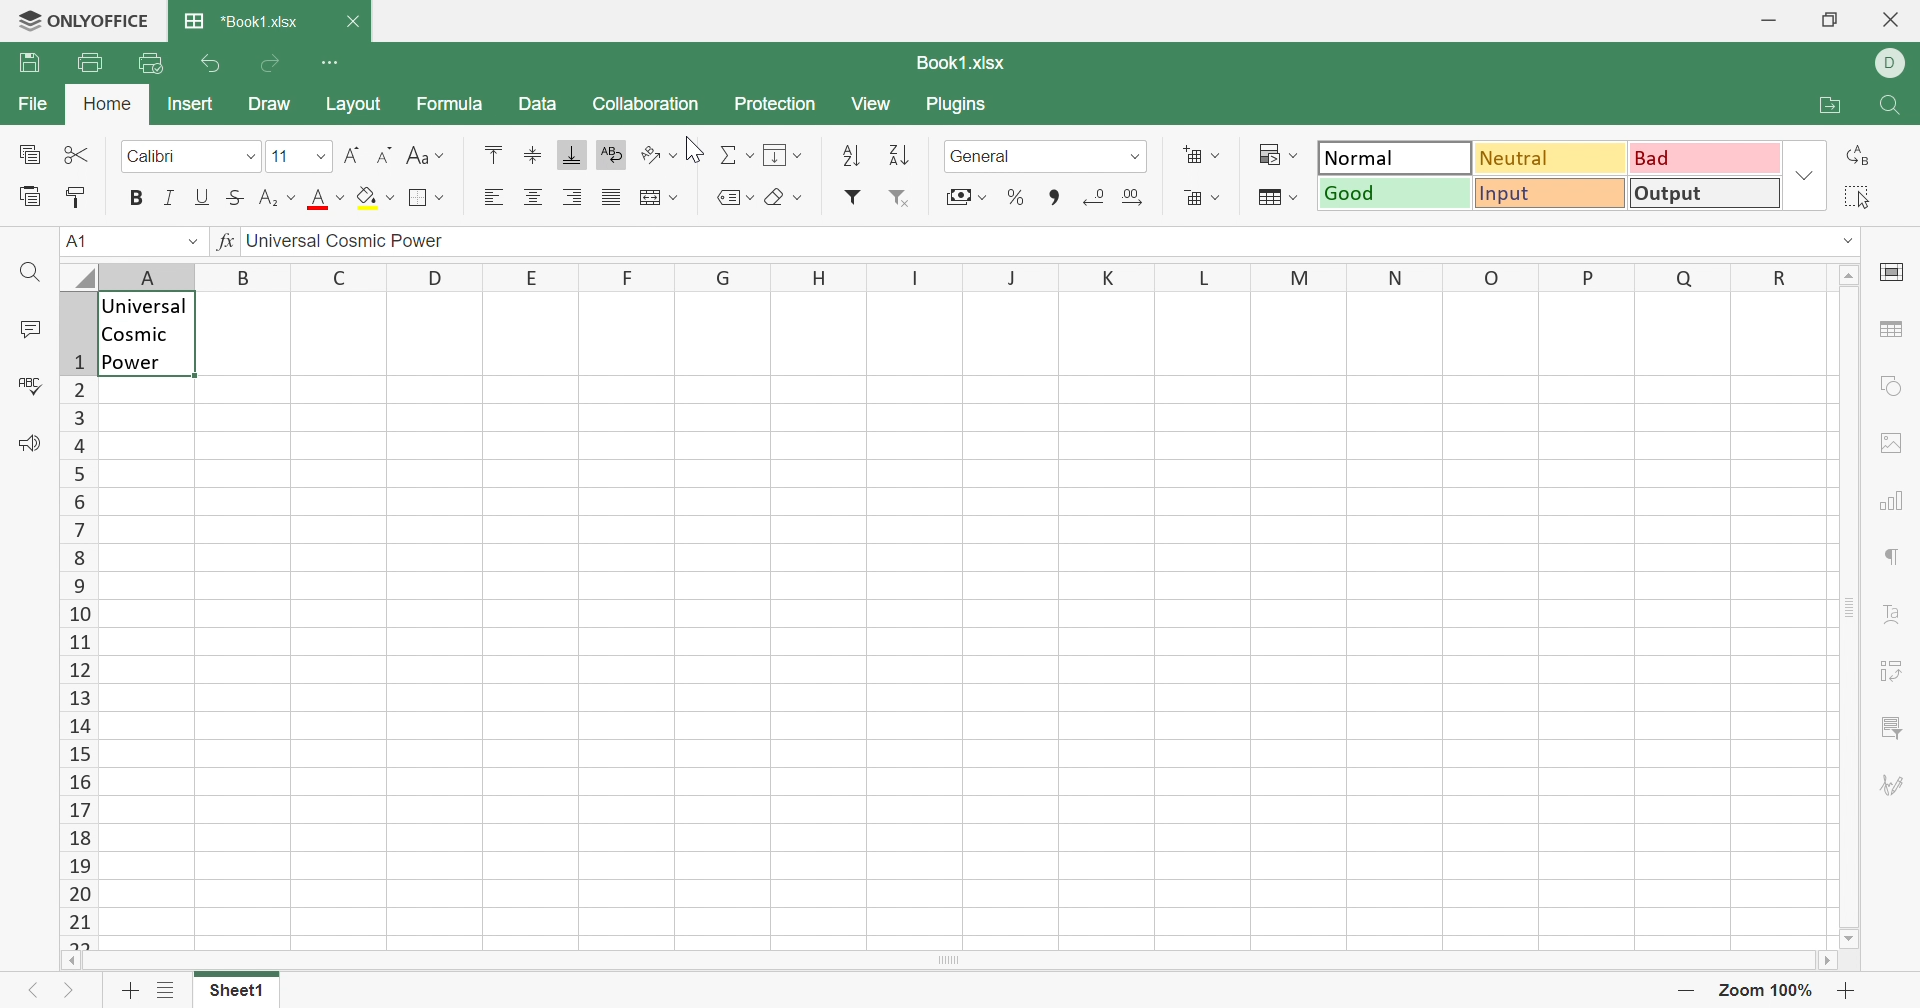 This screenshot has width=1920, height=1008. What do you see at coordinates (965, 109) in the screenshot?
I see `Plugins` at bounding box center [965, 109].